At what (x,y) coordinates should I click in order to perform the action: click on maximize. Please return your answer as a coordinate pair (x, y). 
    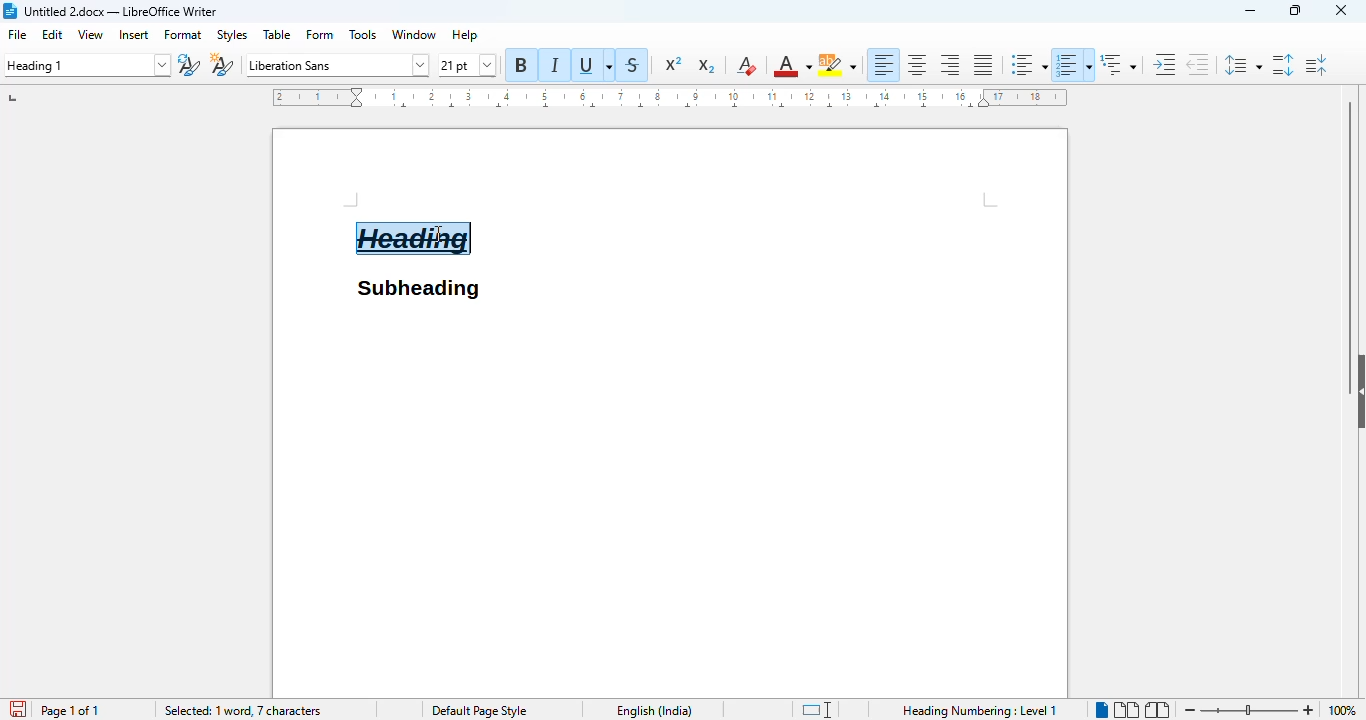
    Looking at the image, I should click on (1295, 10).